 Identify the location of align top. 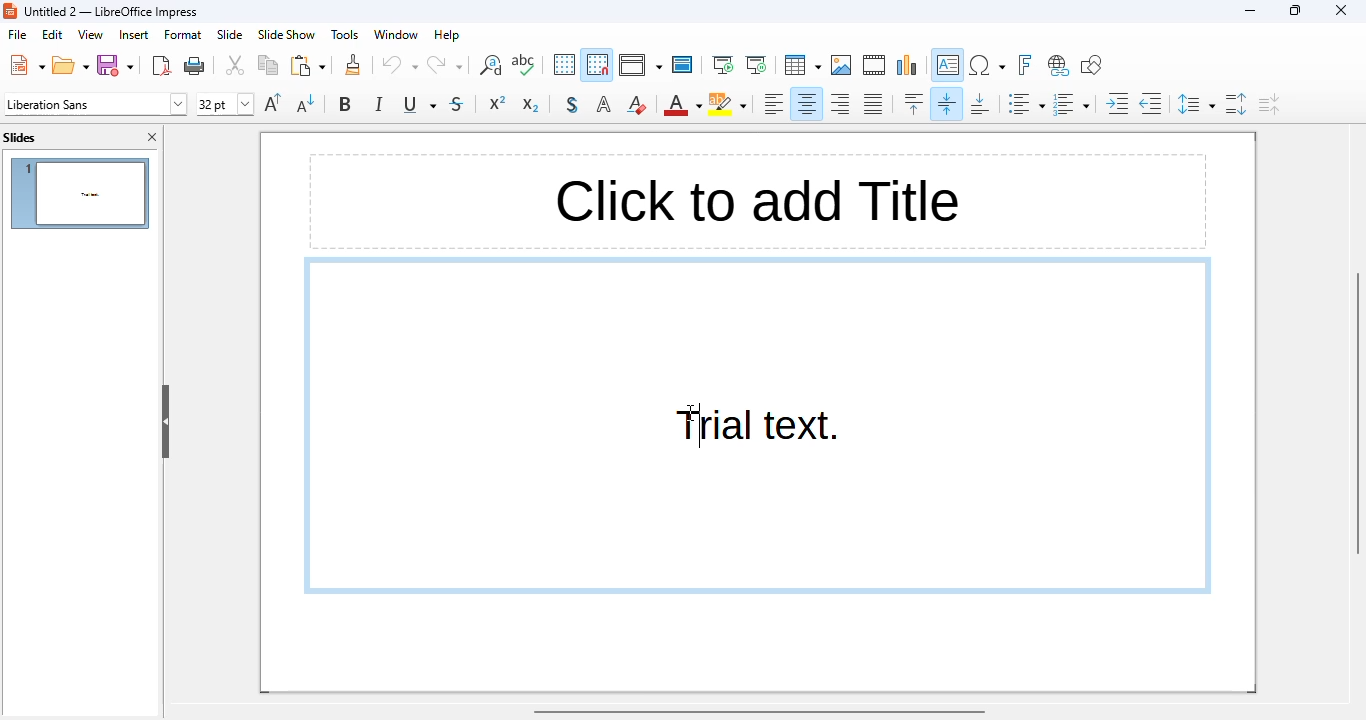
(914, 103).